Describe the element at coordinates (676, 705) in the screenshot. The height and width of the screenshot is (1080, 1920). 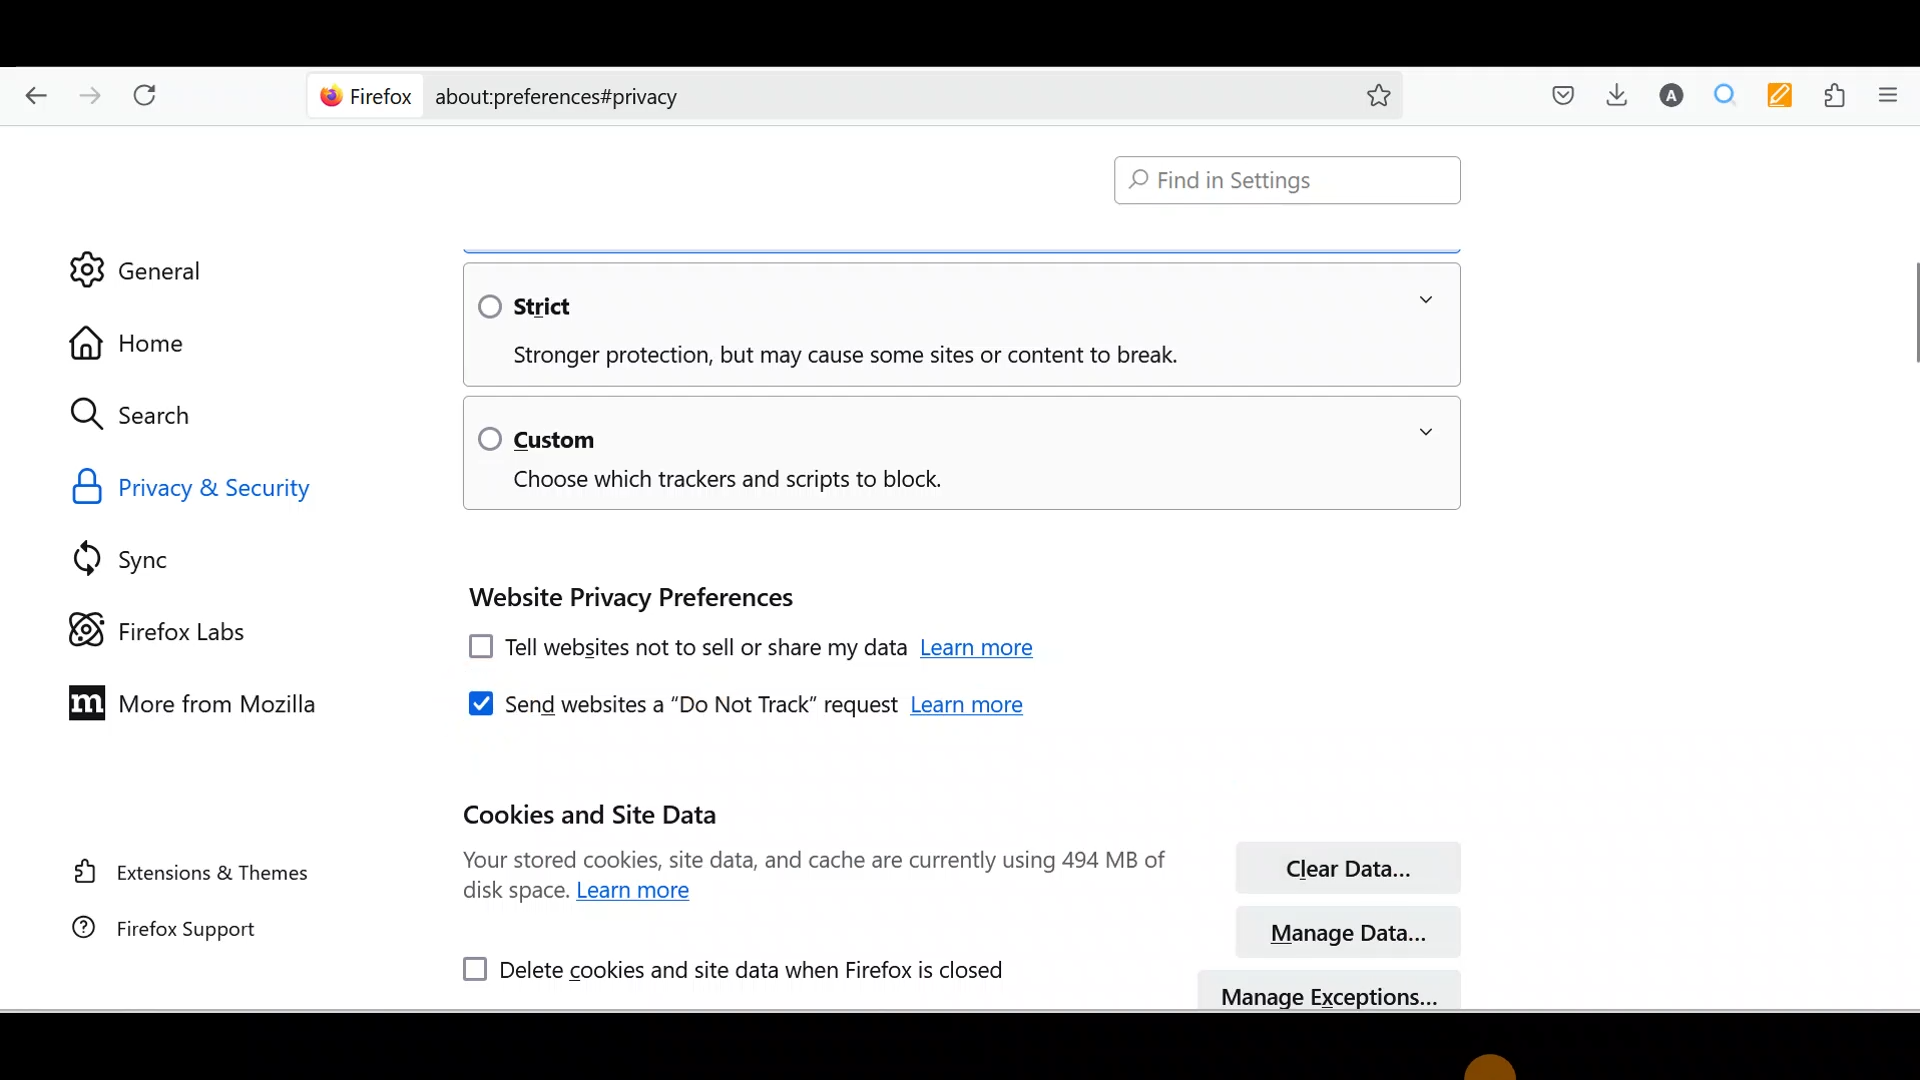
I see `Send websites a "Do Not Track" request.` at that location.